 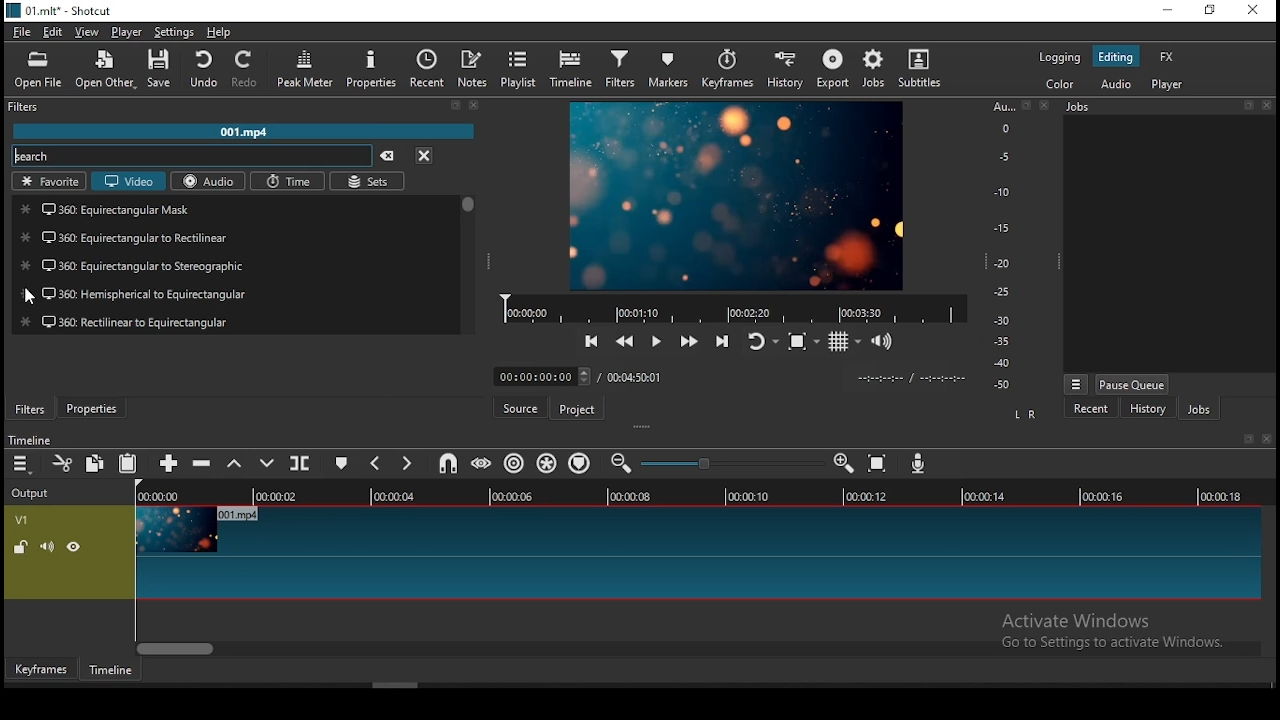 I want to click on sets, so click(x=369, y=181).